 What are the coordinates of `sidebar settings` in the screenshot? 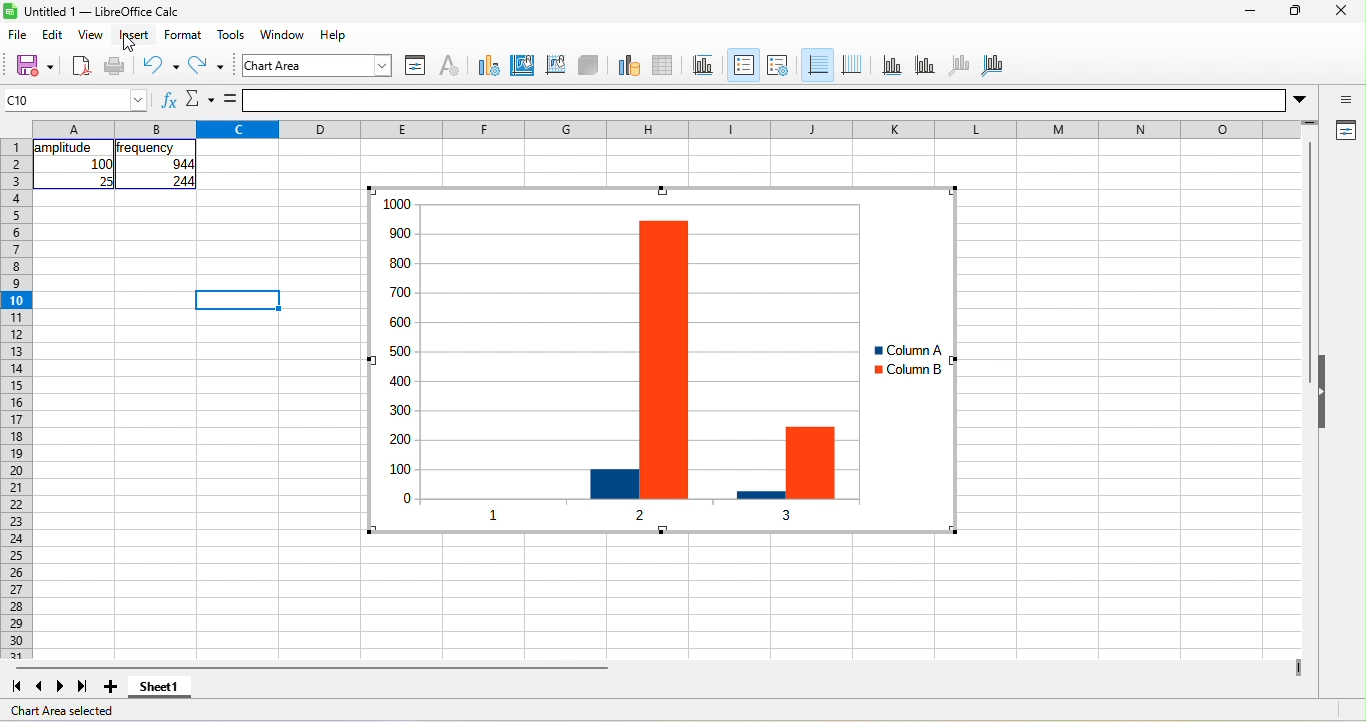 It's located at (1346, 101).